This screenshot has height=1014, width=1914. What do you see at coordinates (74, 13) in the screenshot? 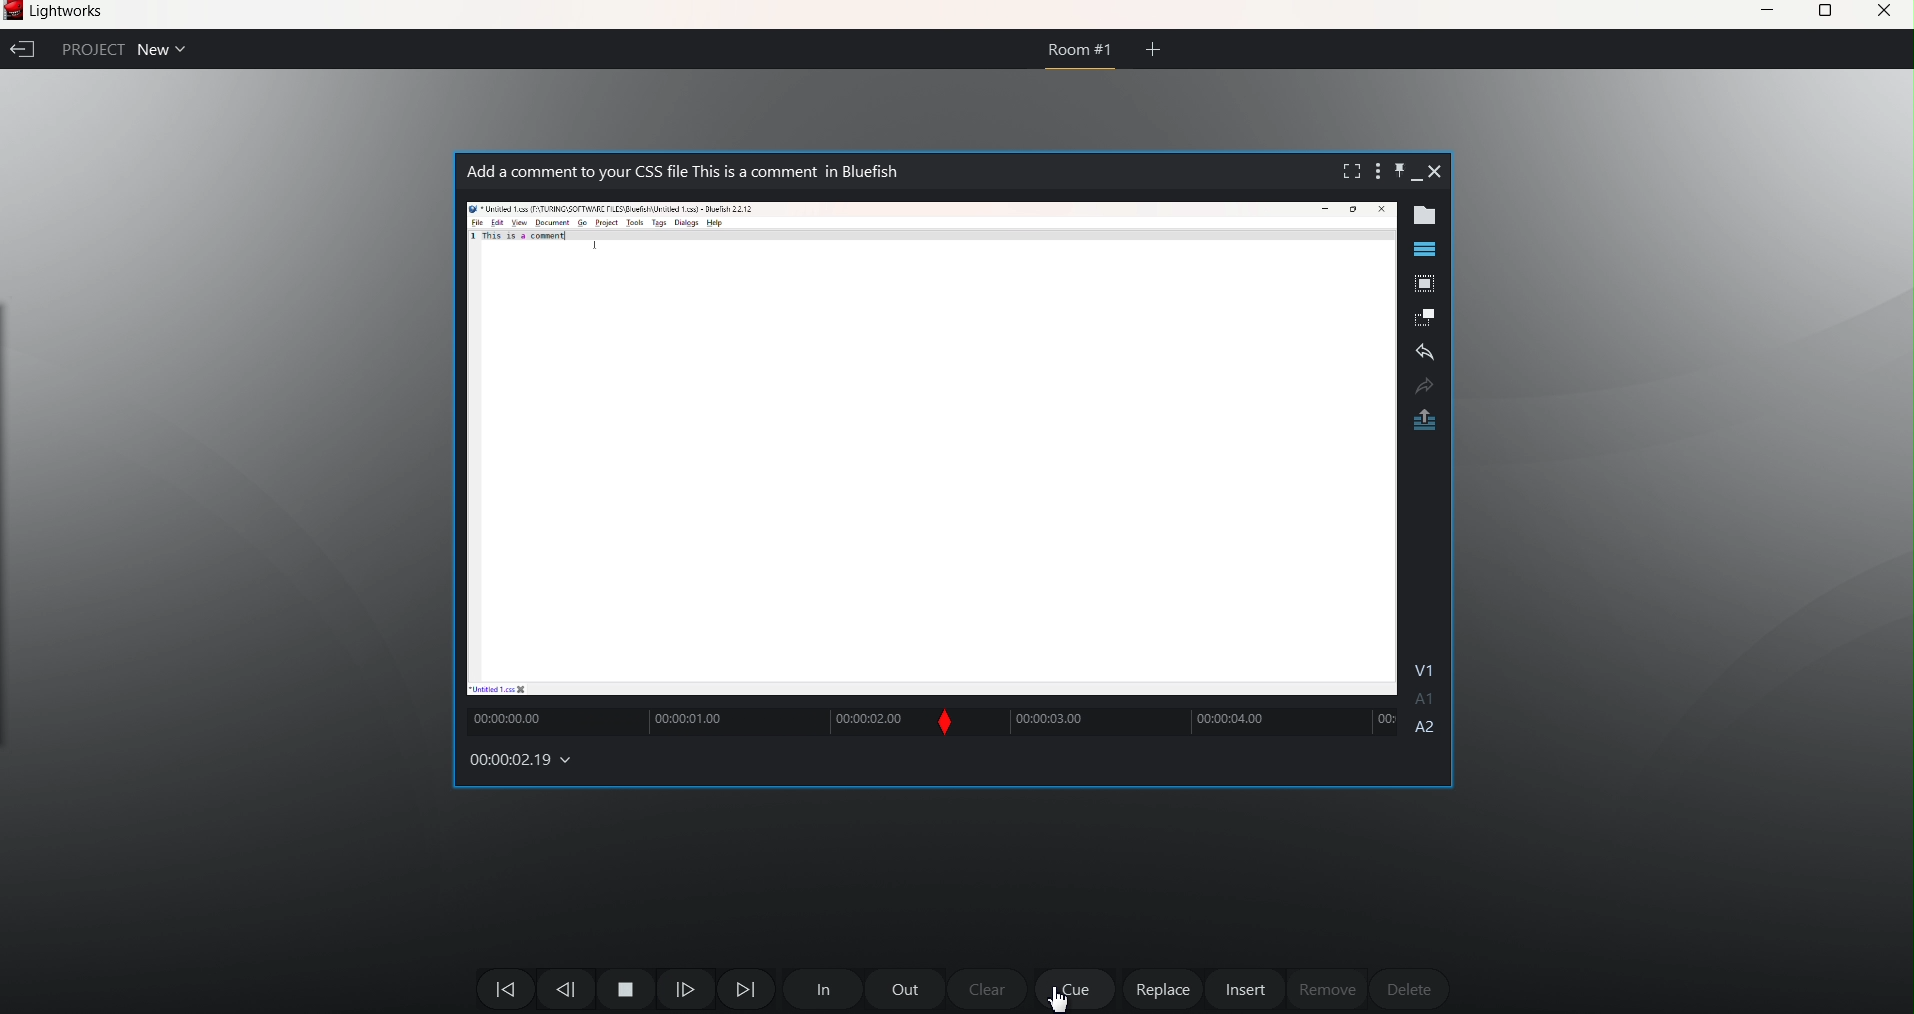
I see `Lightworks` at bounding box center [74, 13].